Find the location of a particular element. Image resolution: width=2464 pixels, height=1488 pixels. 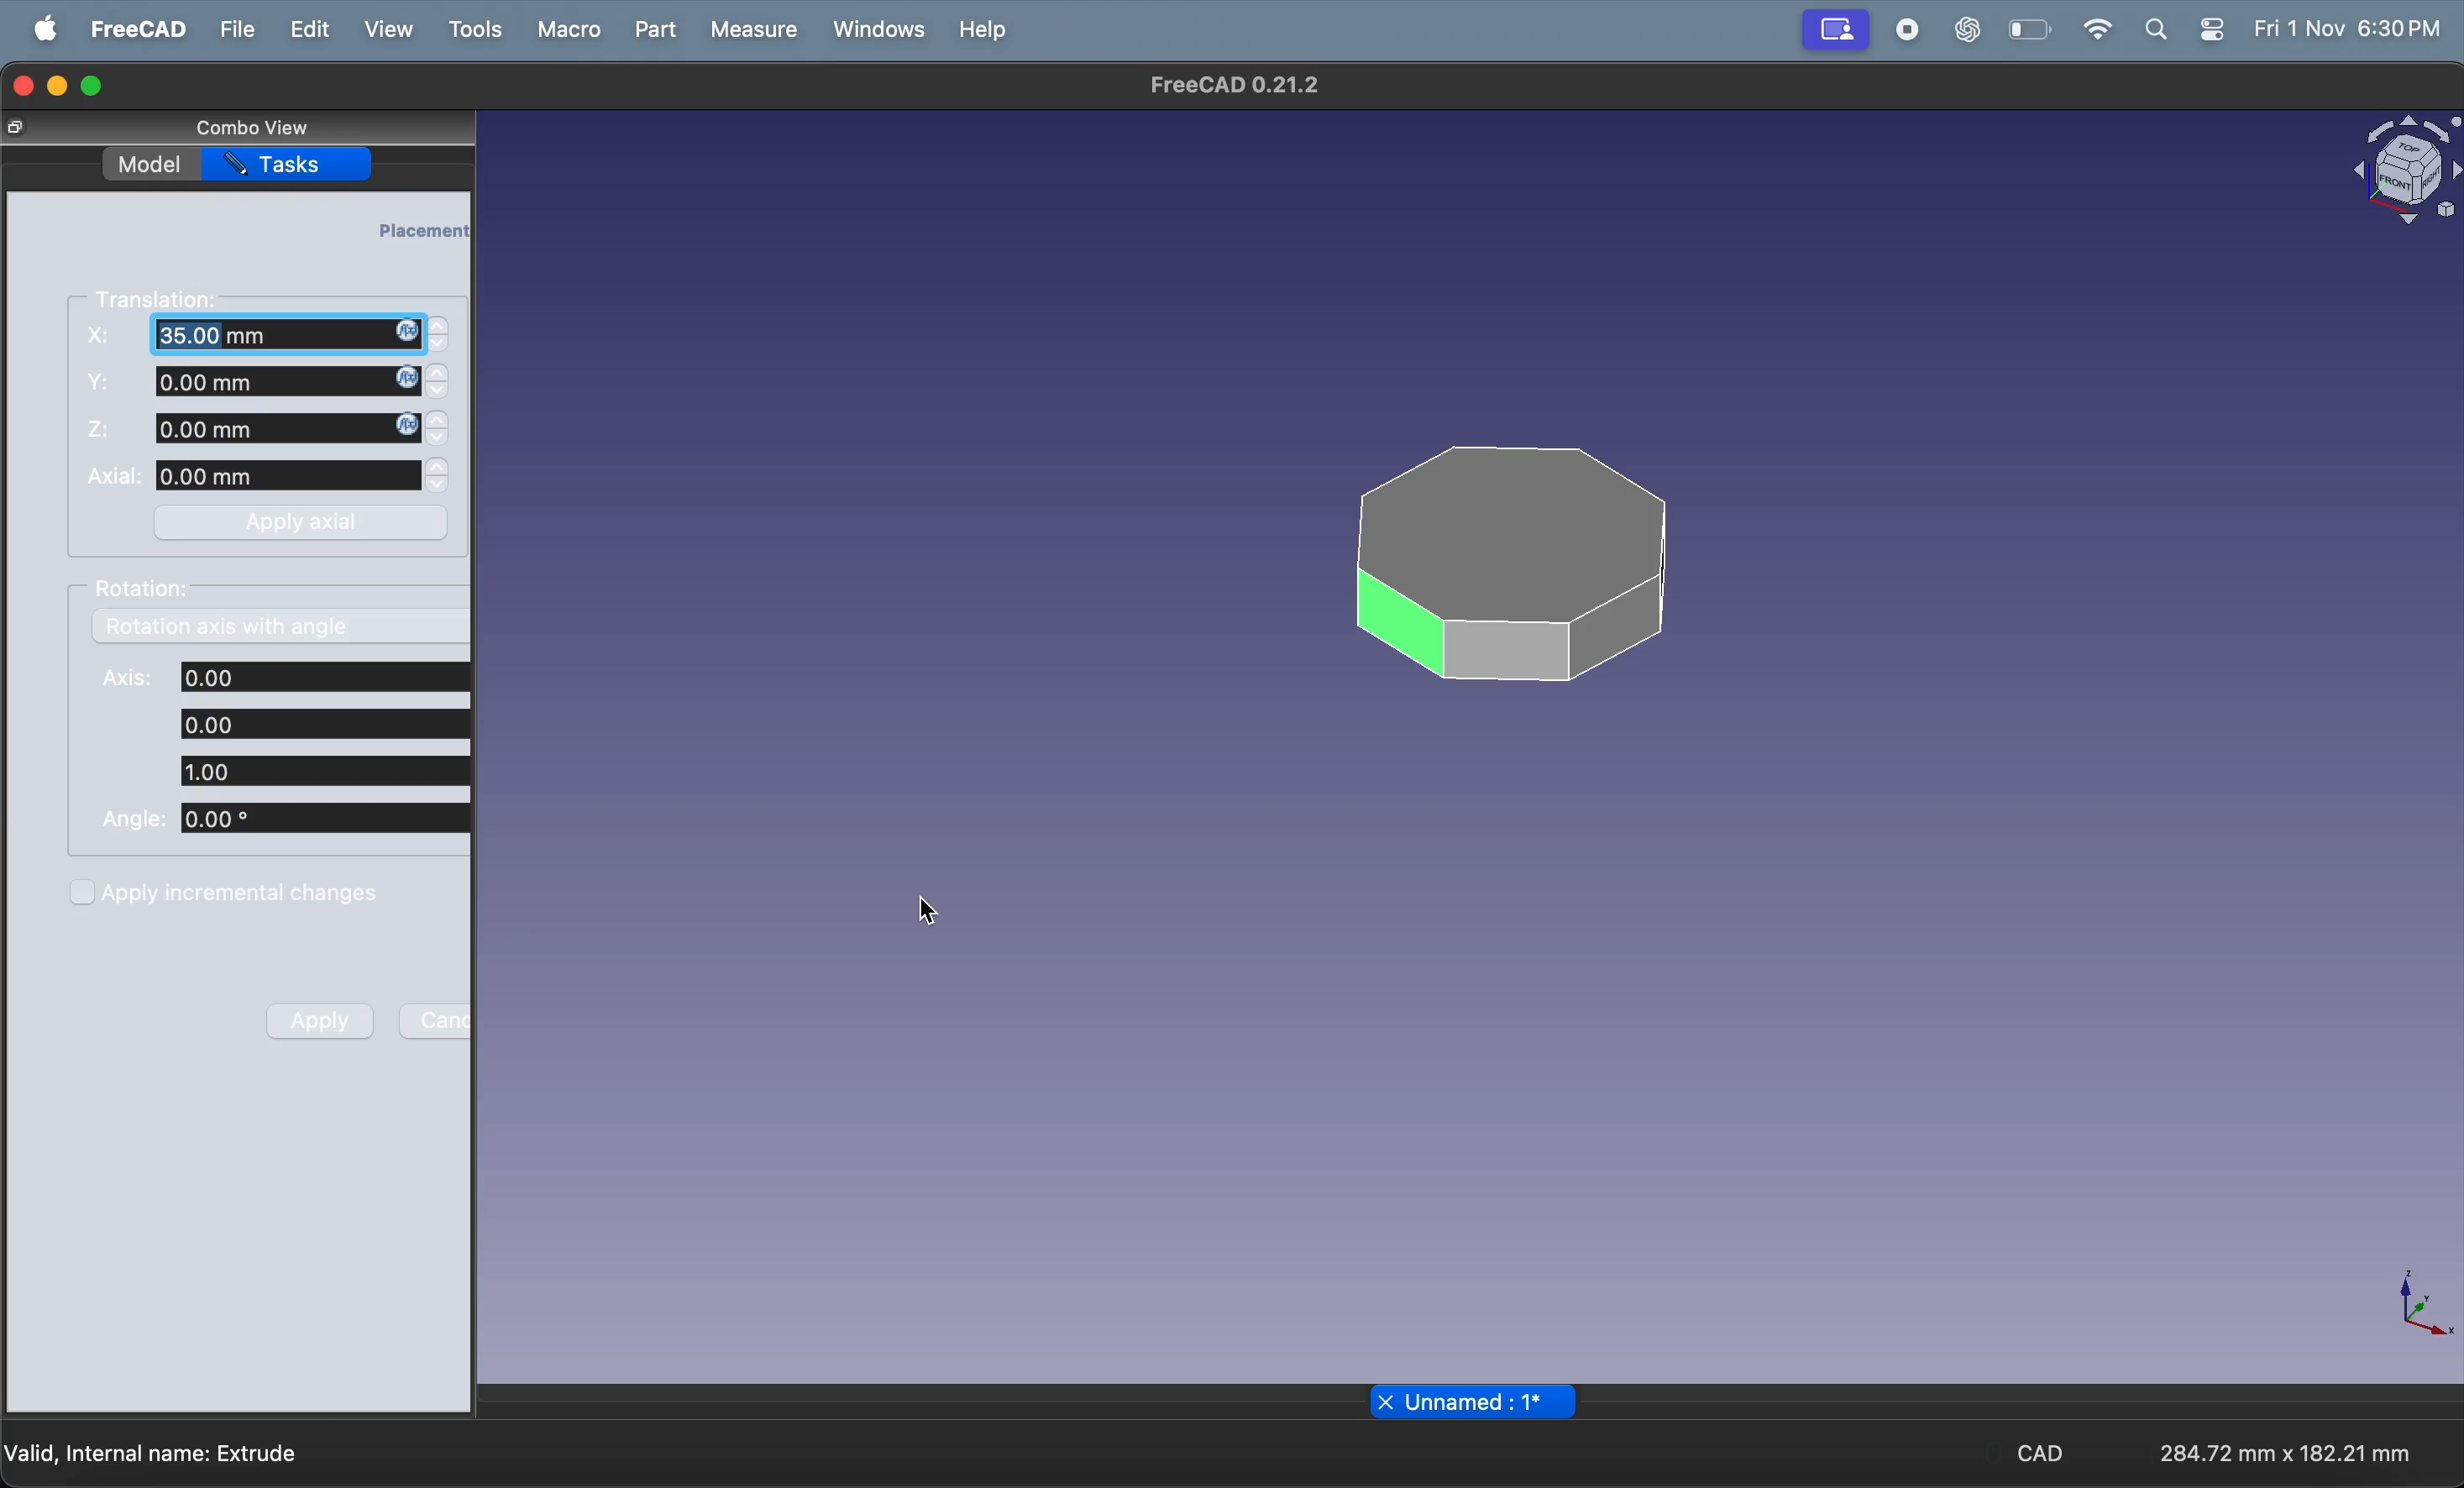

part is located at coordinates (655, 29).